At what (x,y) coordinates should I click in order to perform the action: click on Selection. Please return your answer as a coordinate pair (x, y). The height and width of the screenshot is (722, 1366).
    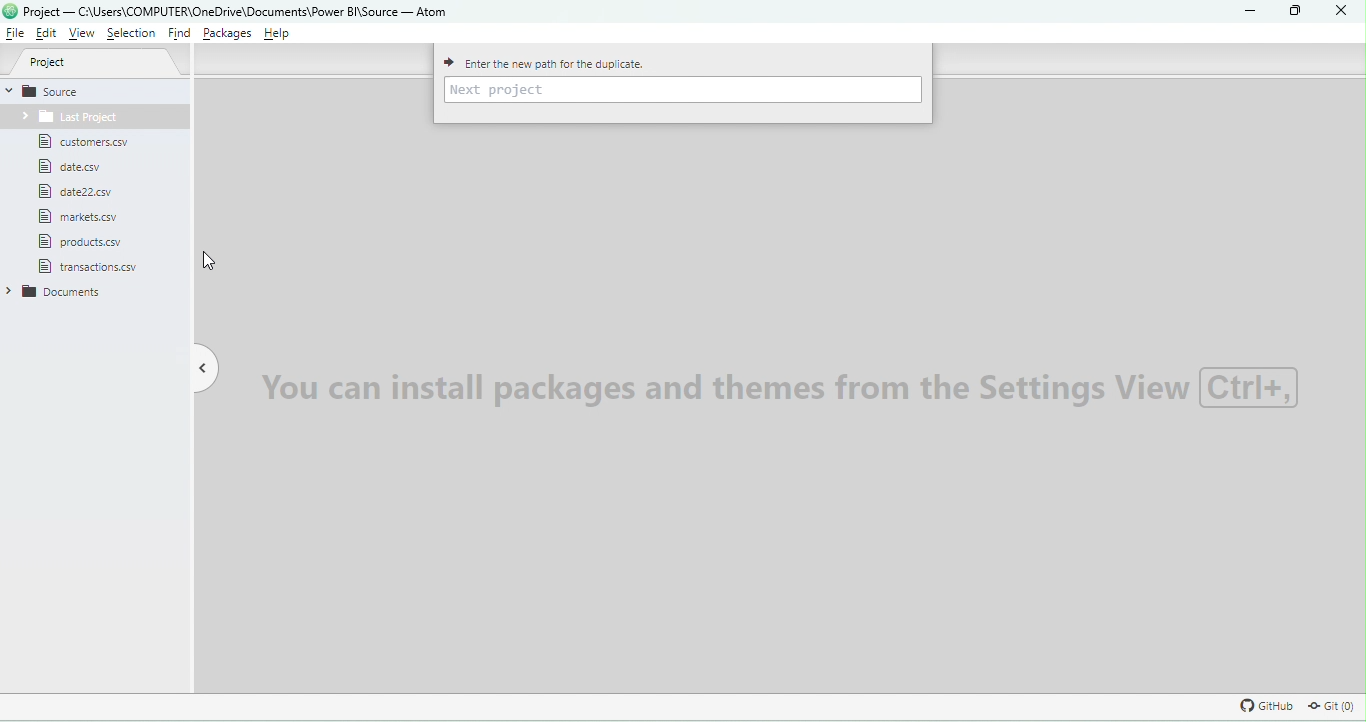
    Looking at the image, I should click on (131, 33).